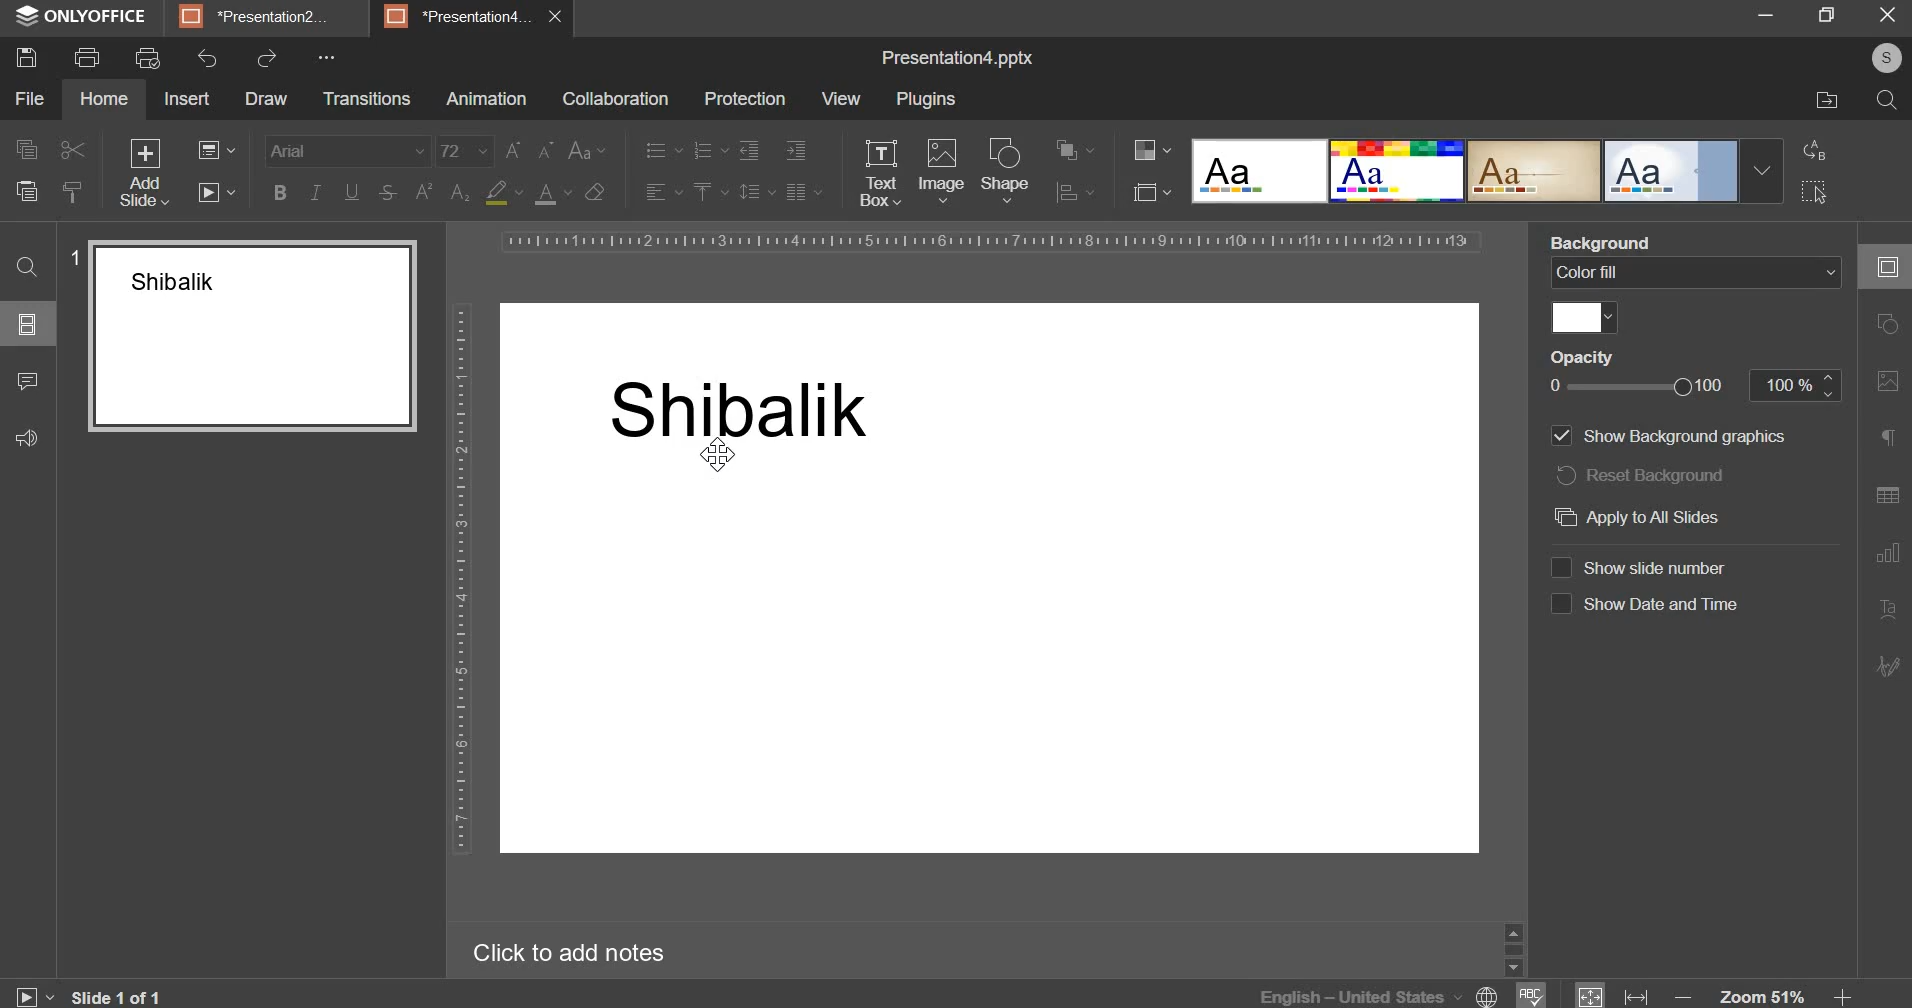 The width and height of the screenshot is (1912, 1008). I want to click on background , so click(1683, 243).